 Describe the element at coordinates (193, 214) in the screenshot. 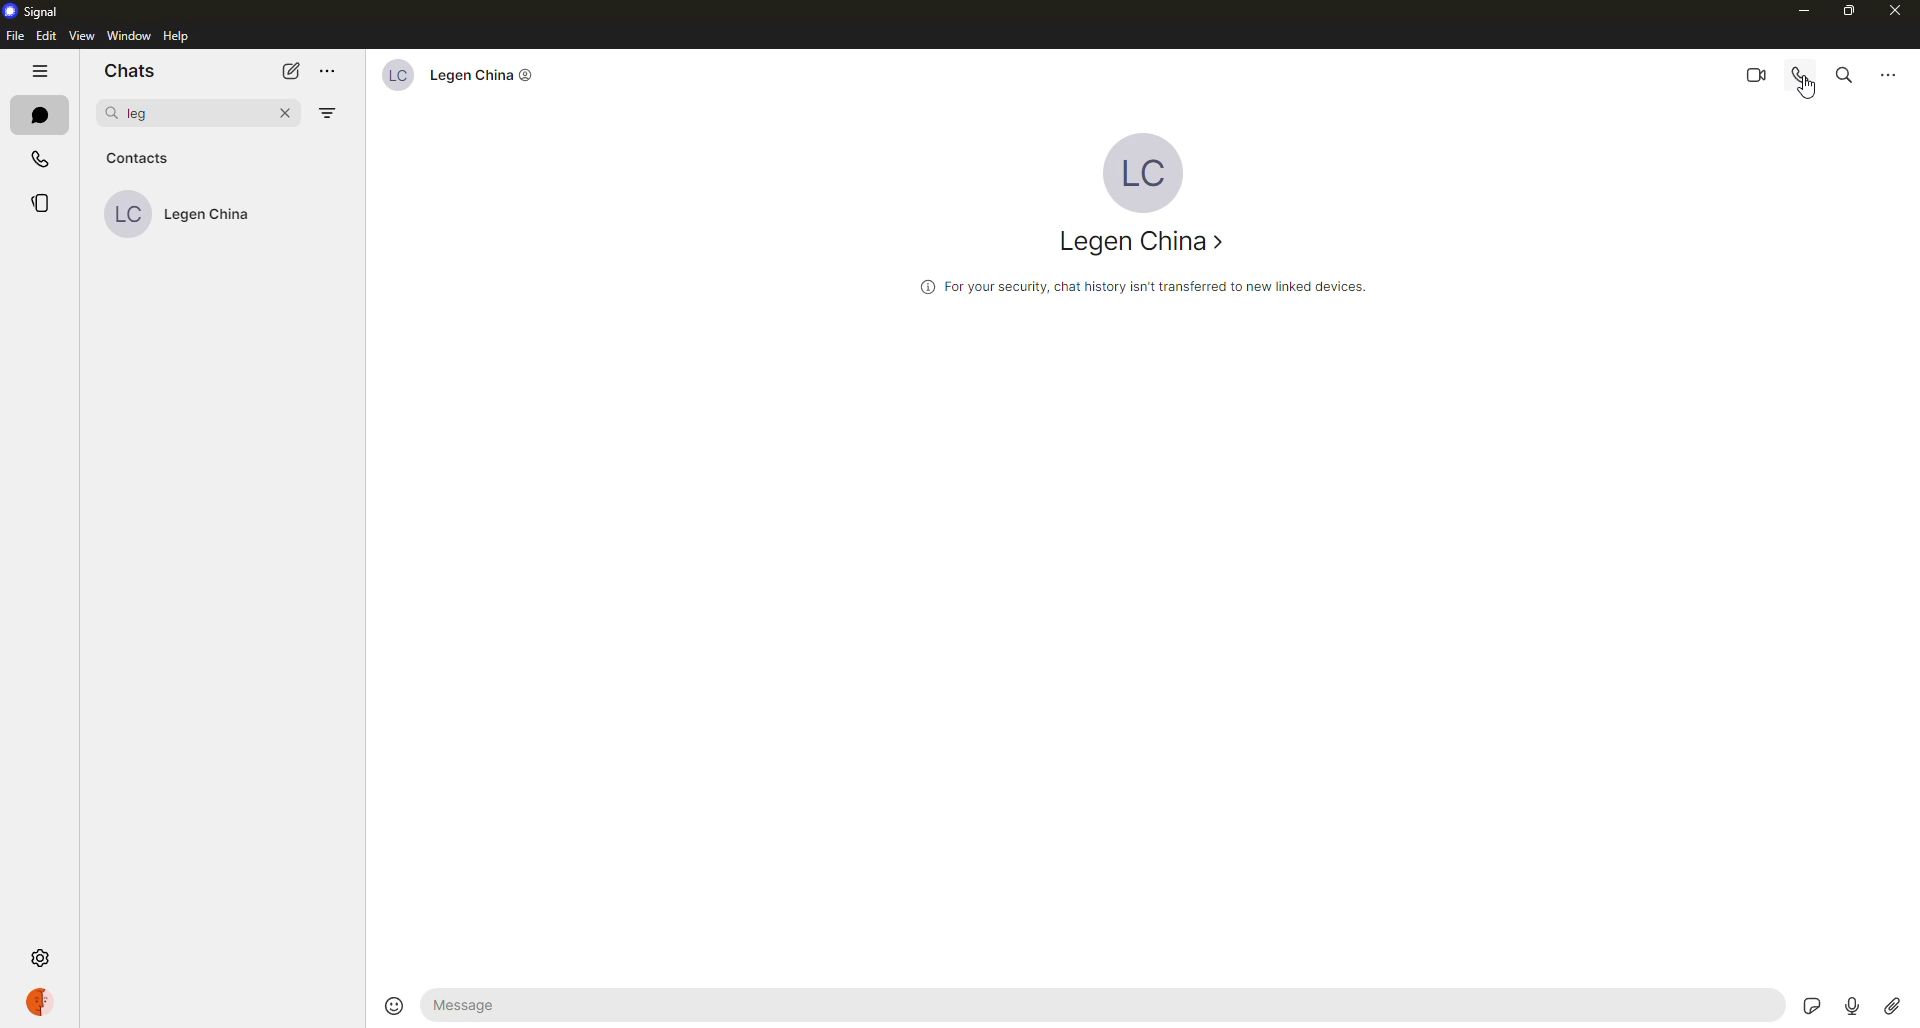

I see `contact` at that location.